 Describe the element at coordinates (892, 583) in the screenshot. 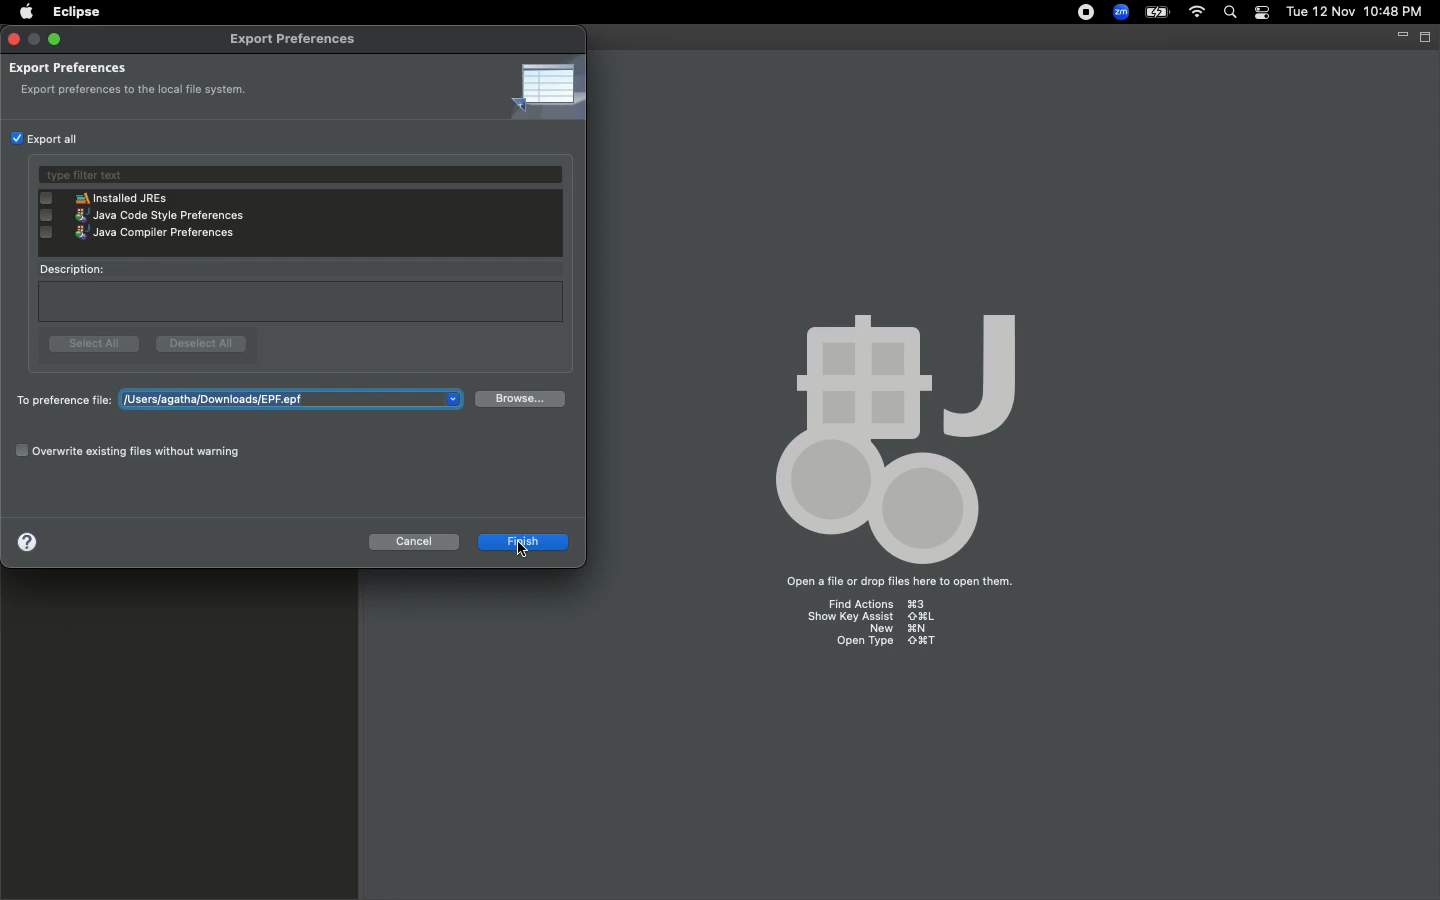

I see `open a file or drop files here to open them. ` at that location.